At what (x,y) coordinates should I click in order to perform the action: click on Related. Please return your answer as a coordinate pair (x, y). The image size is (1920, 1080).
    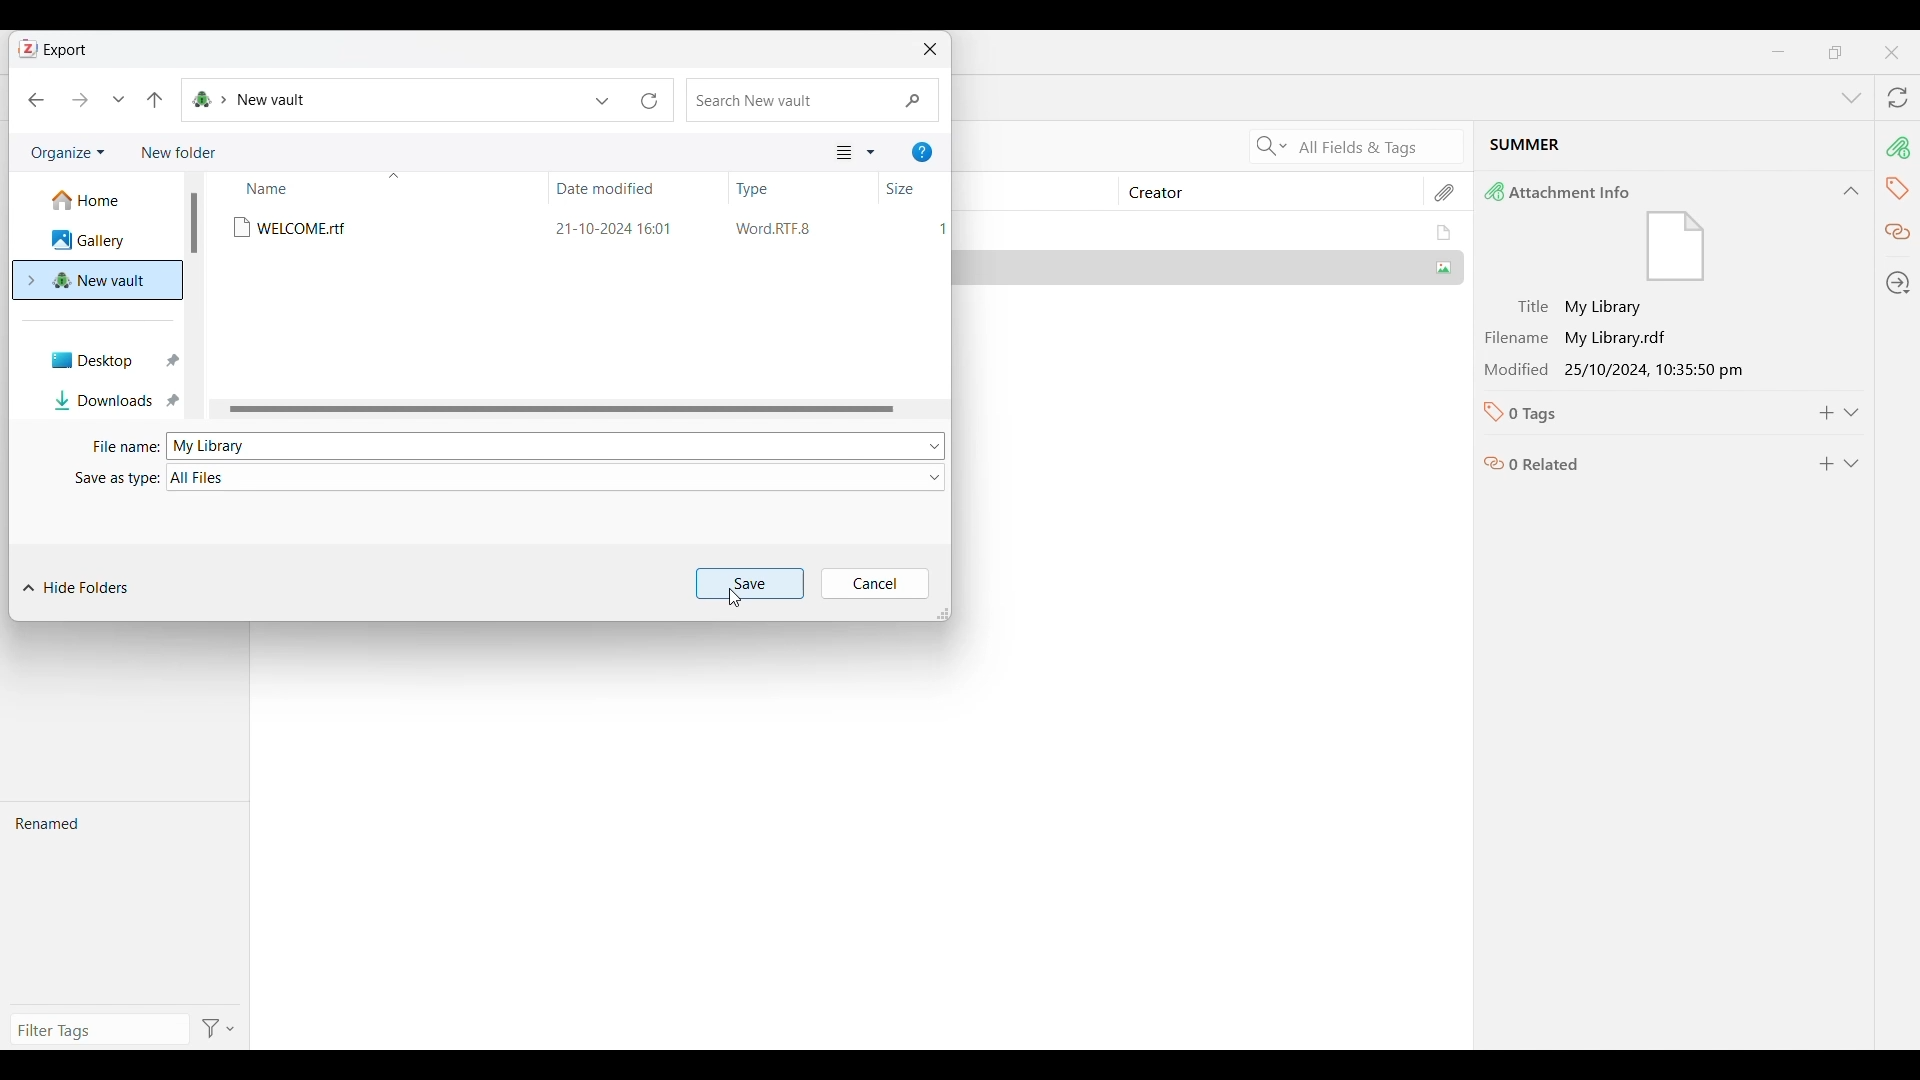
    Looking at the image, I should click on (1897, 233).